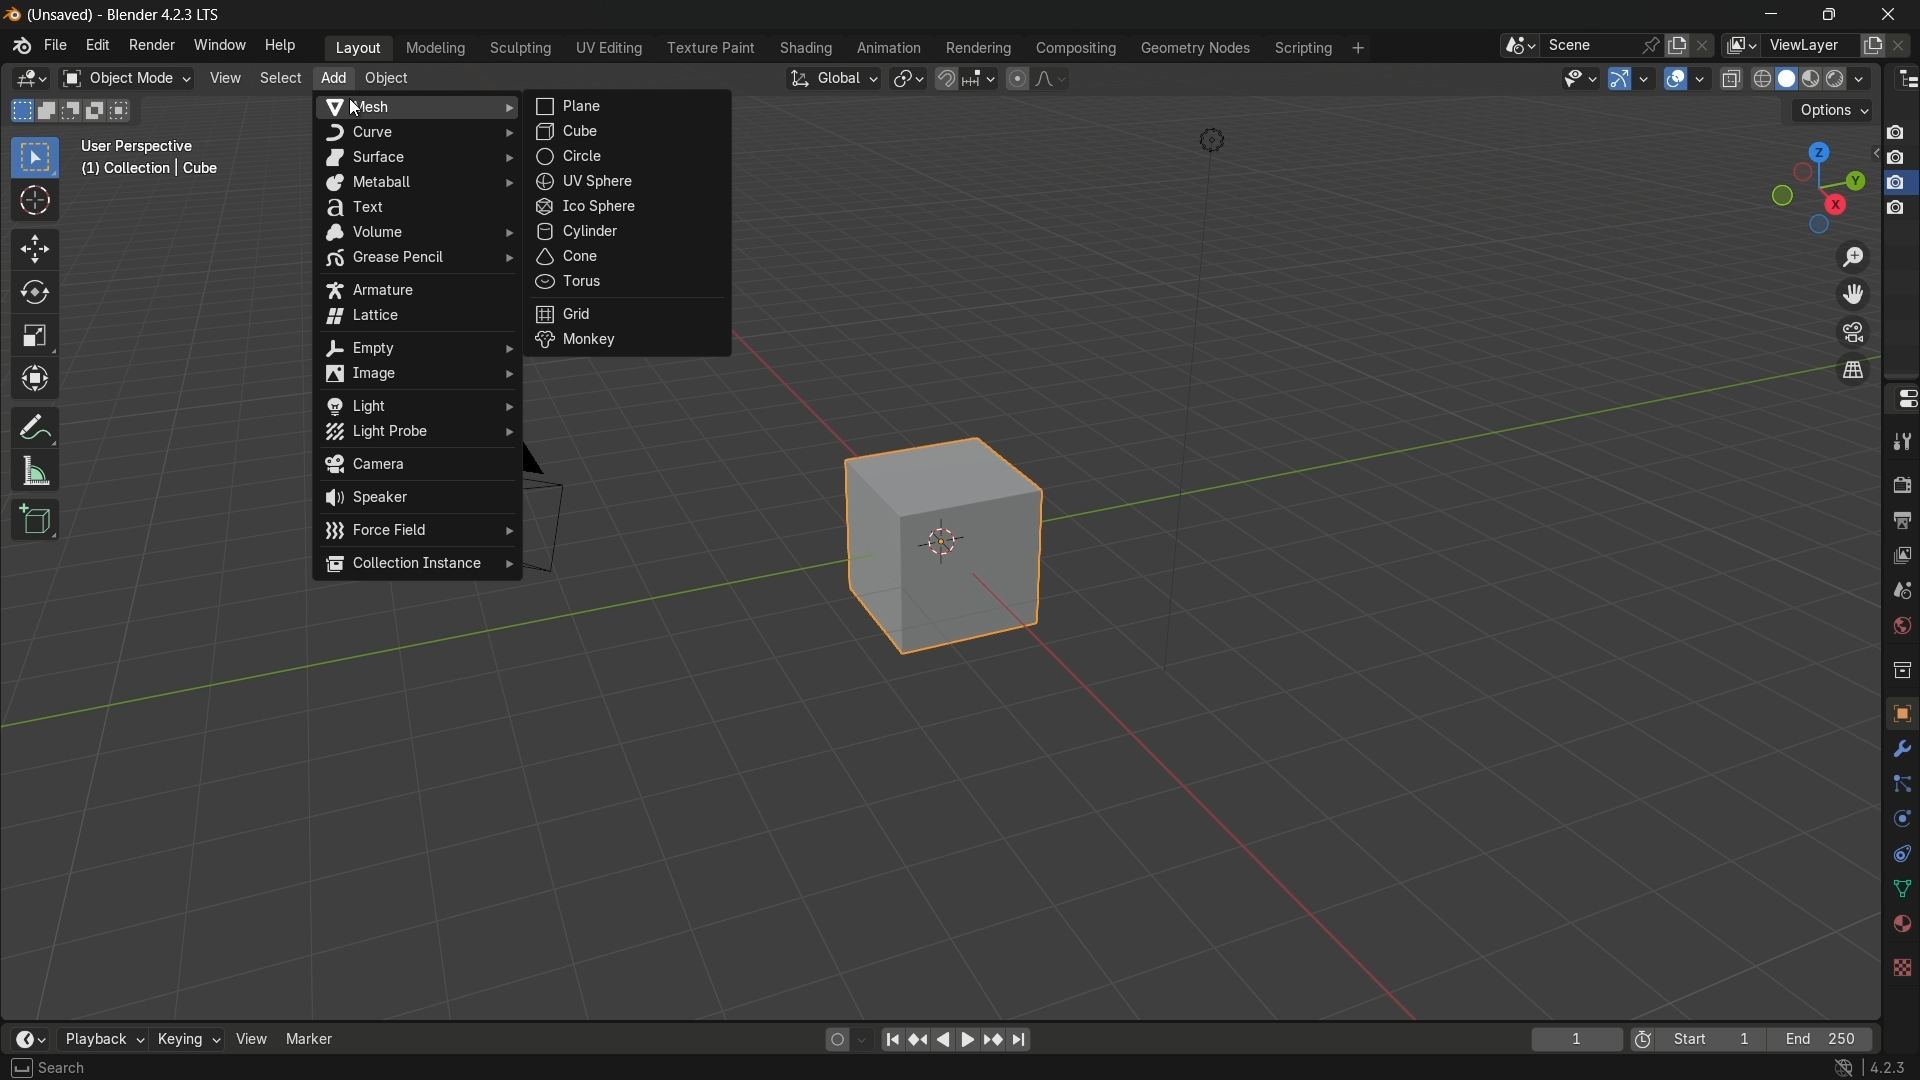  What do you see at coordinates (413, 232) in the screenshot?
I see `volume` at bounding box center [413, 232].